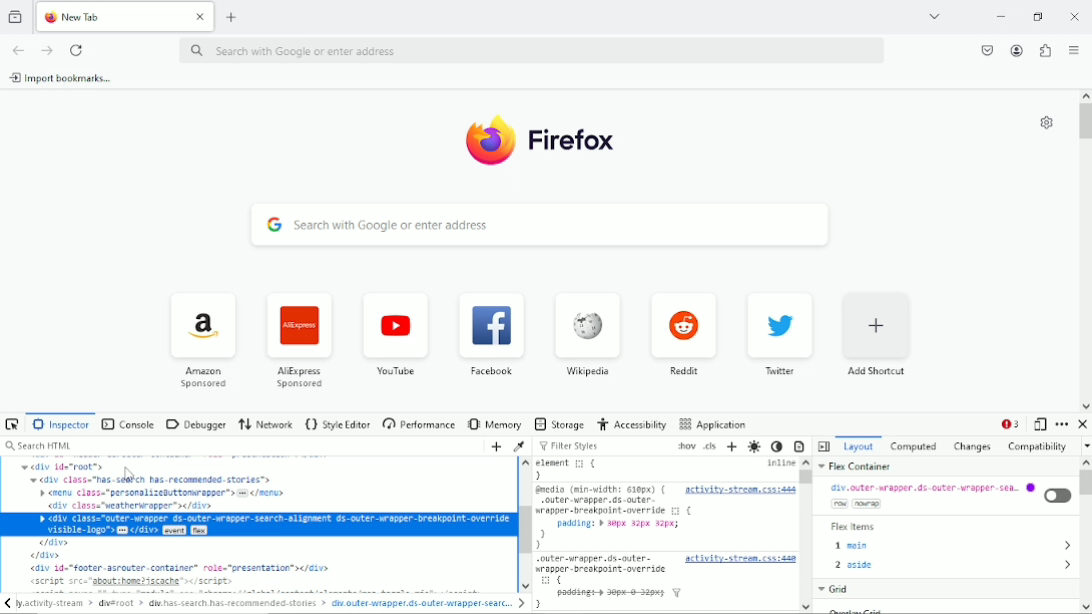  I want to click on div class = "has.search has-recommended-stories”, so click(163, 479).